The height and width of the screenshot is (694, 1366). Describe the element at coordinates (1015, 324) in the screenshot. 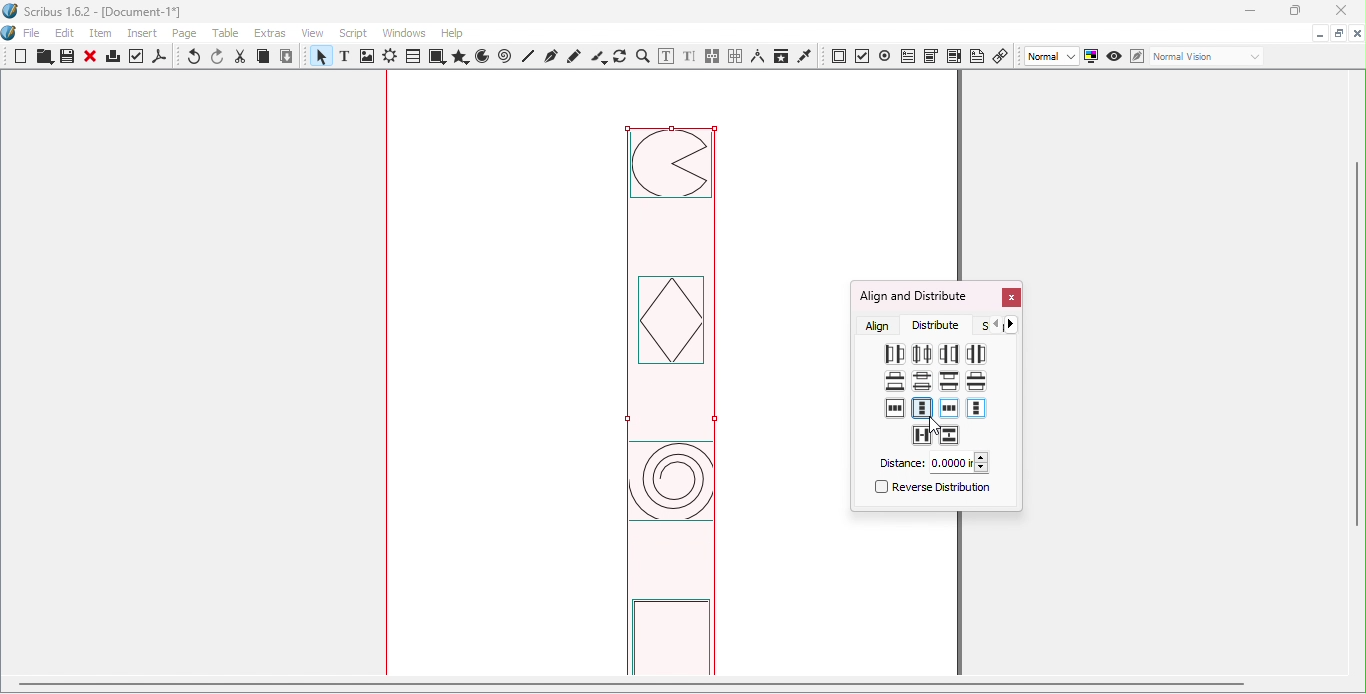

I see `Go forward` at that location.